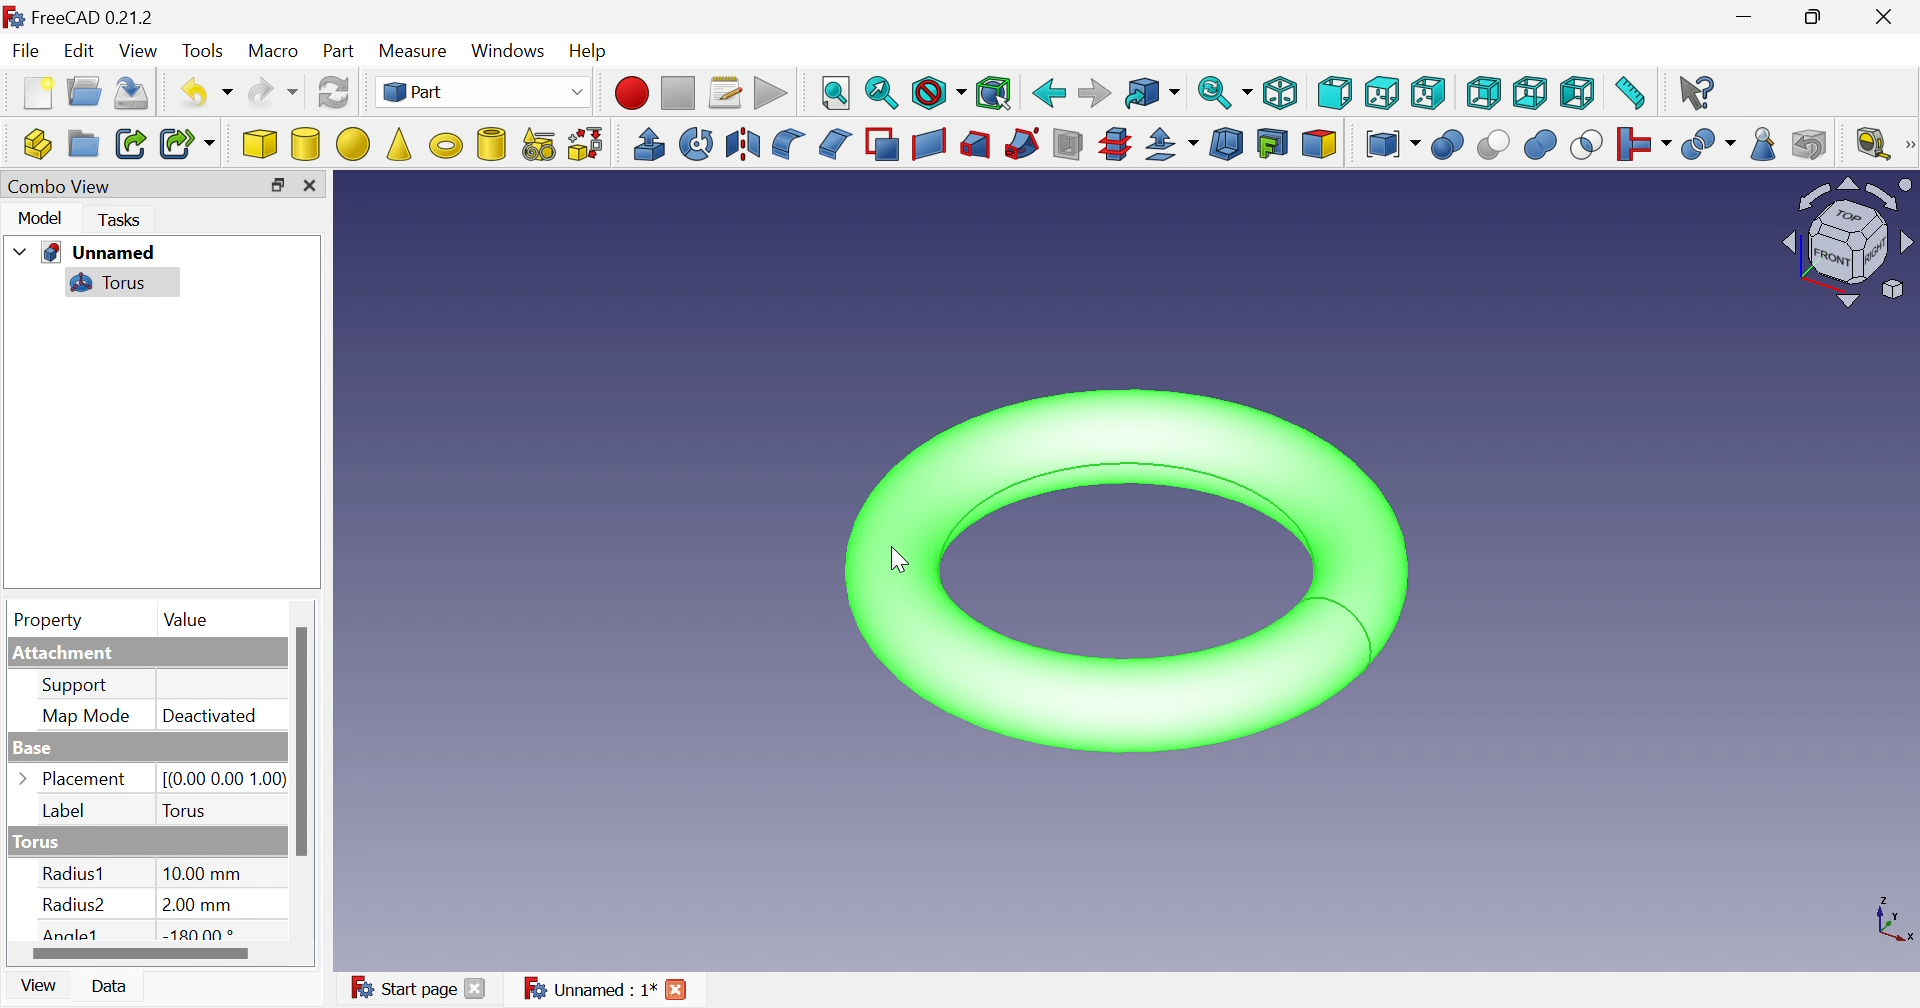  Describe the element at coordinates (1448, 145) in the screenshot. I see `Boolean` at that location.